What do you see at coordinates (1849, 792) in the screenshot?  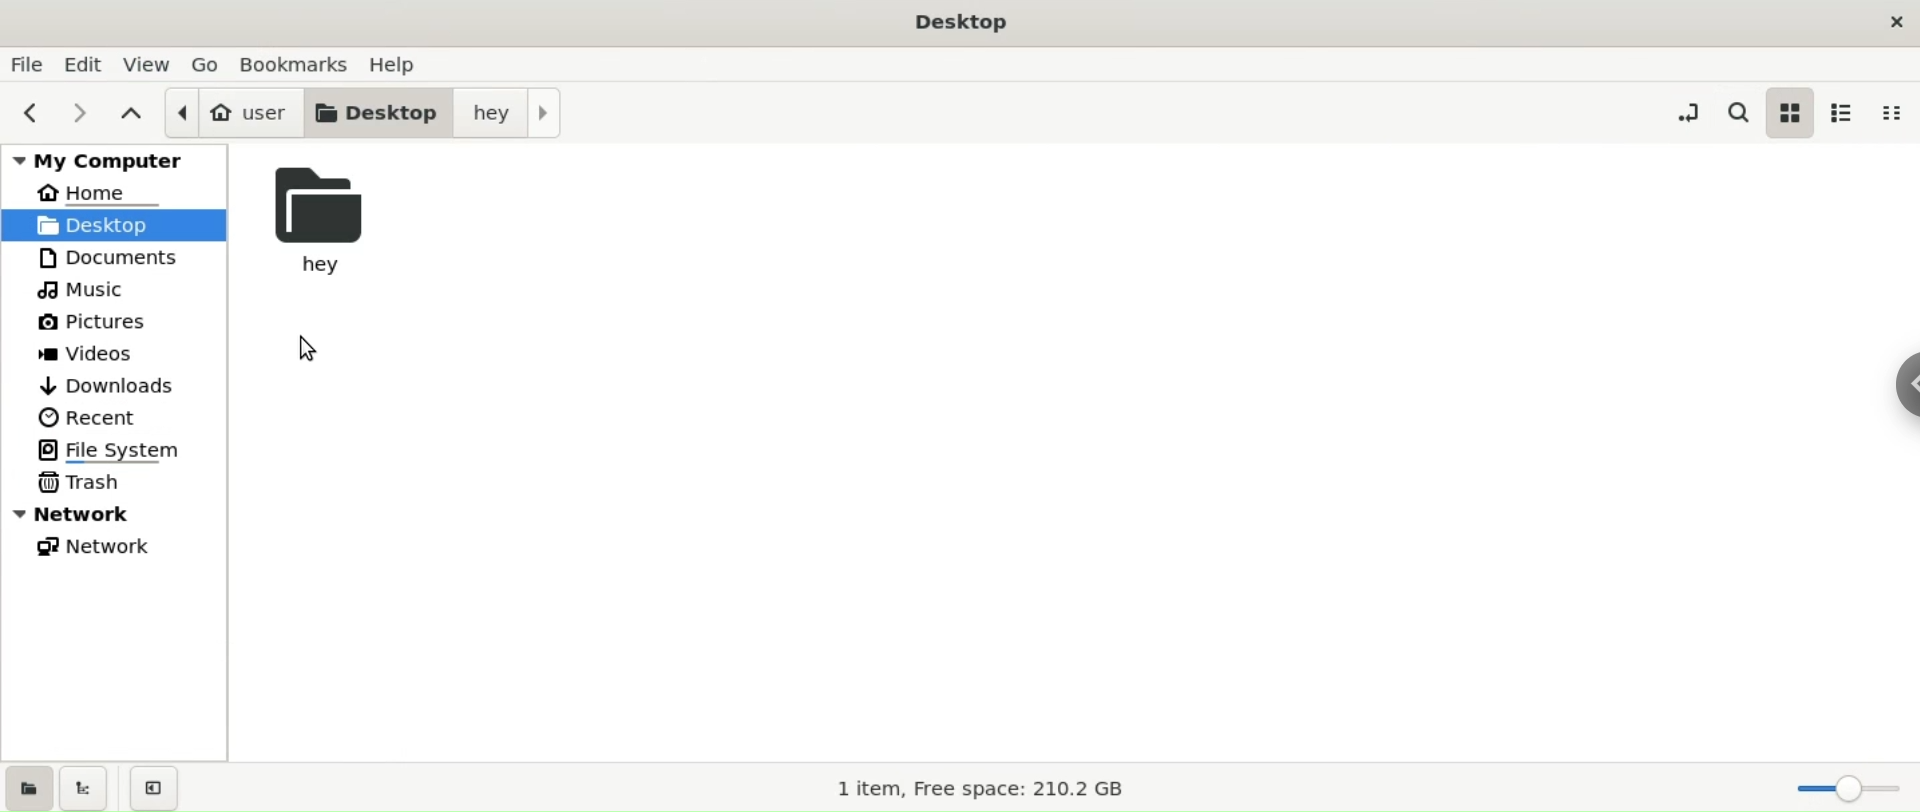 I see `zoom` at bounding box center [1849, 792].